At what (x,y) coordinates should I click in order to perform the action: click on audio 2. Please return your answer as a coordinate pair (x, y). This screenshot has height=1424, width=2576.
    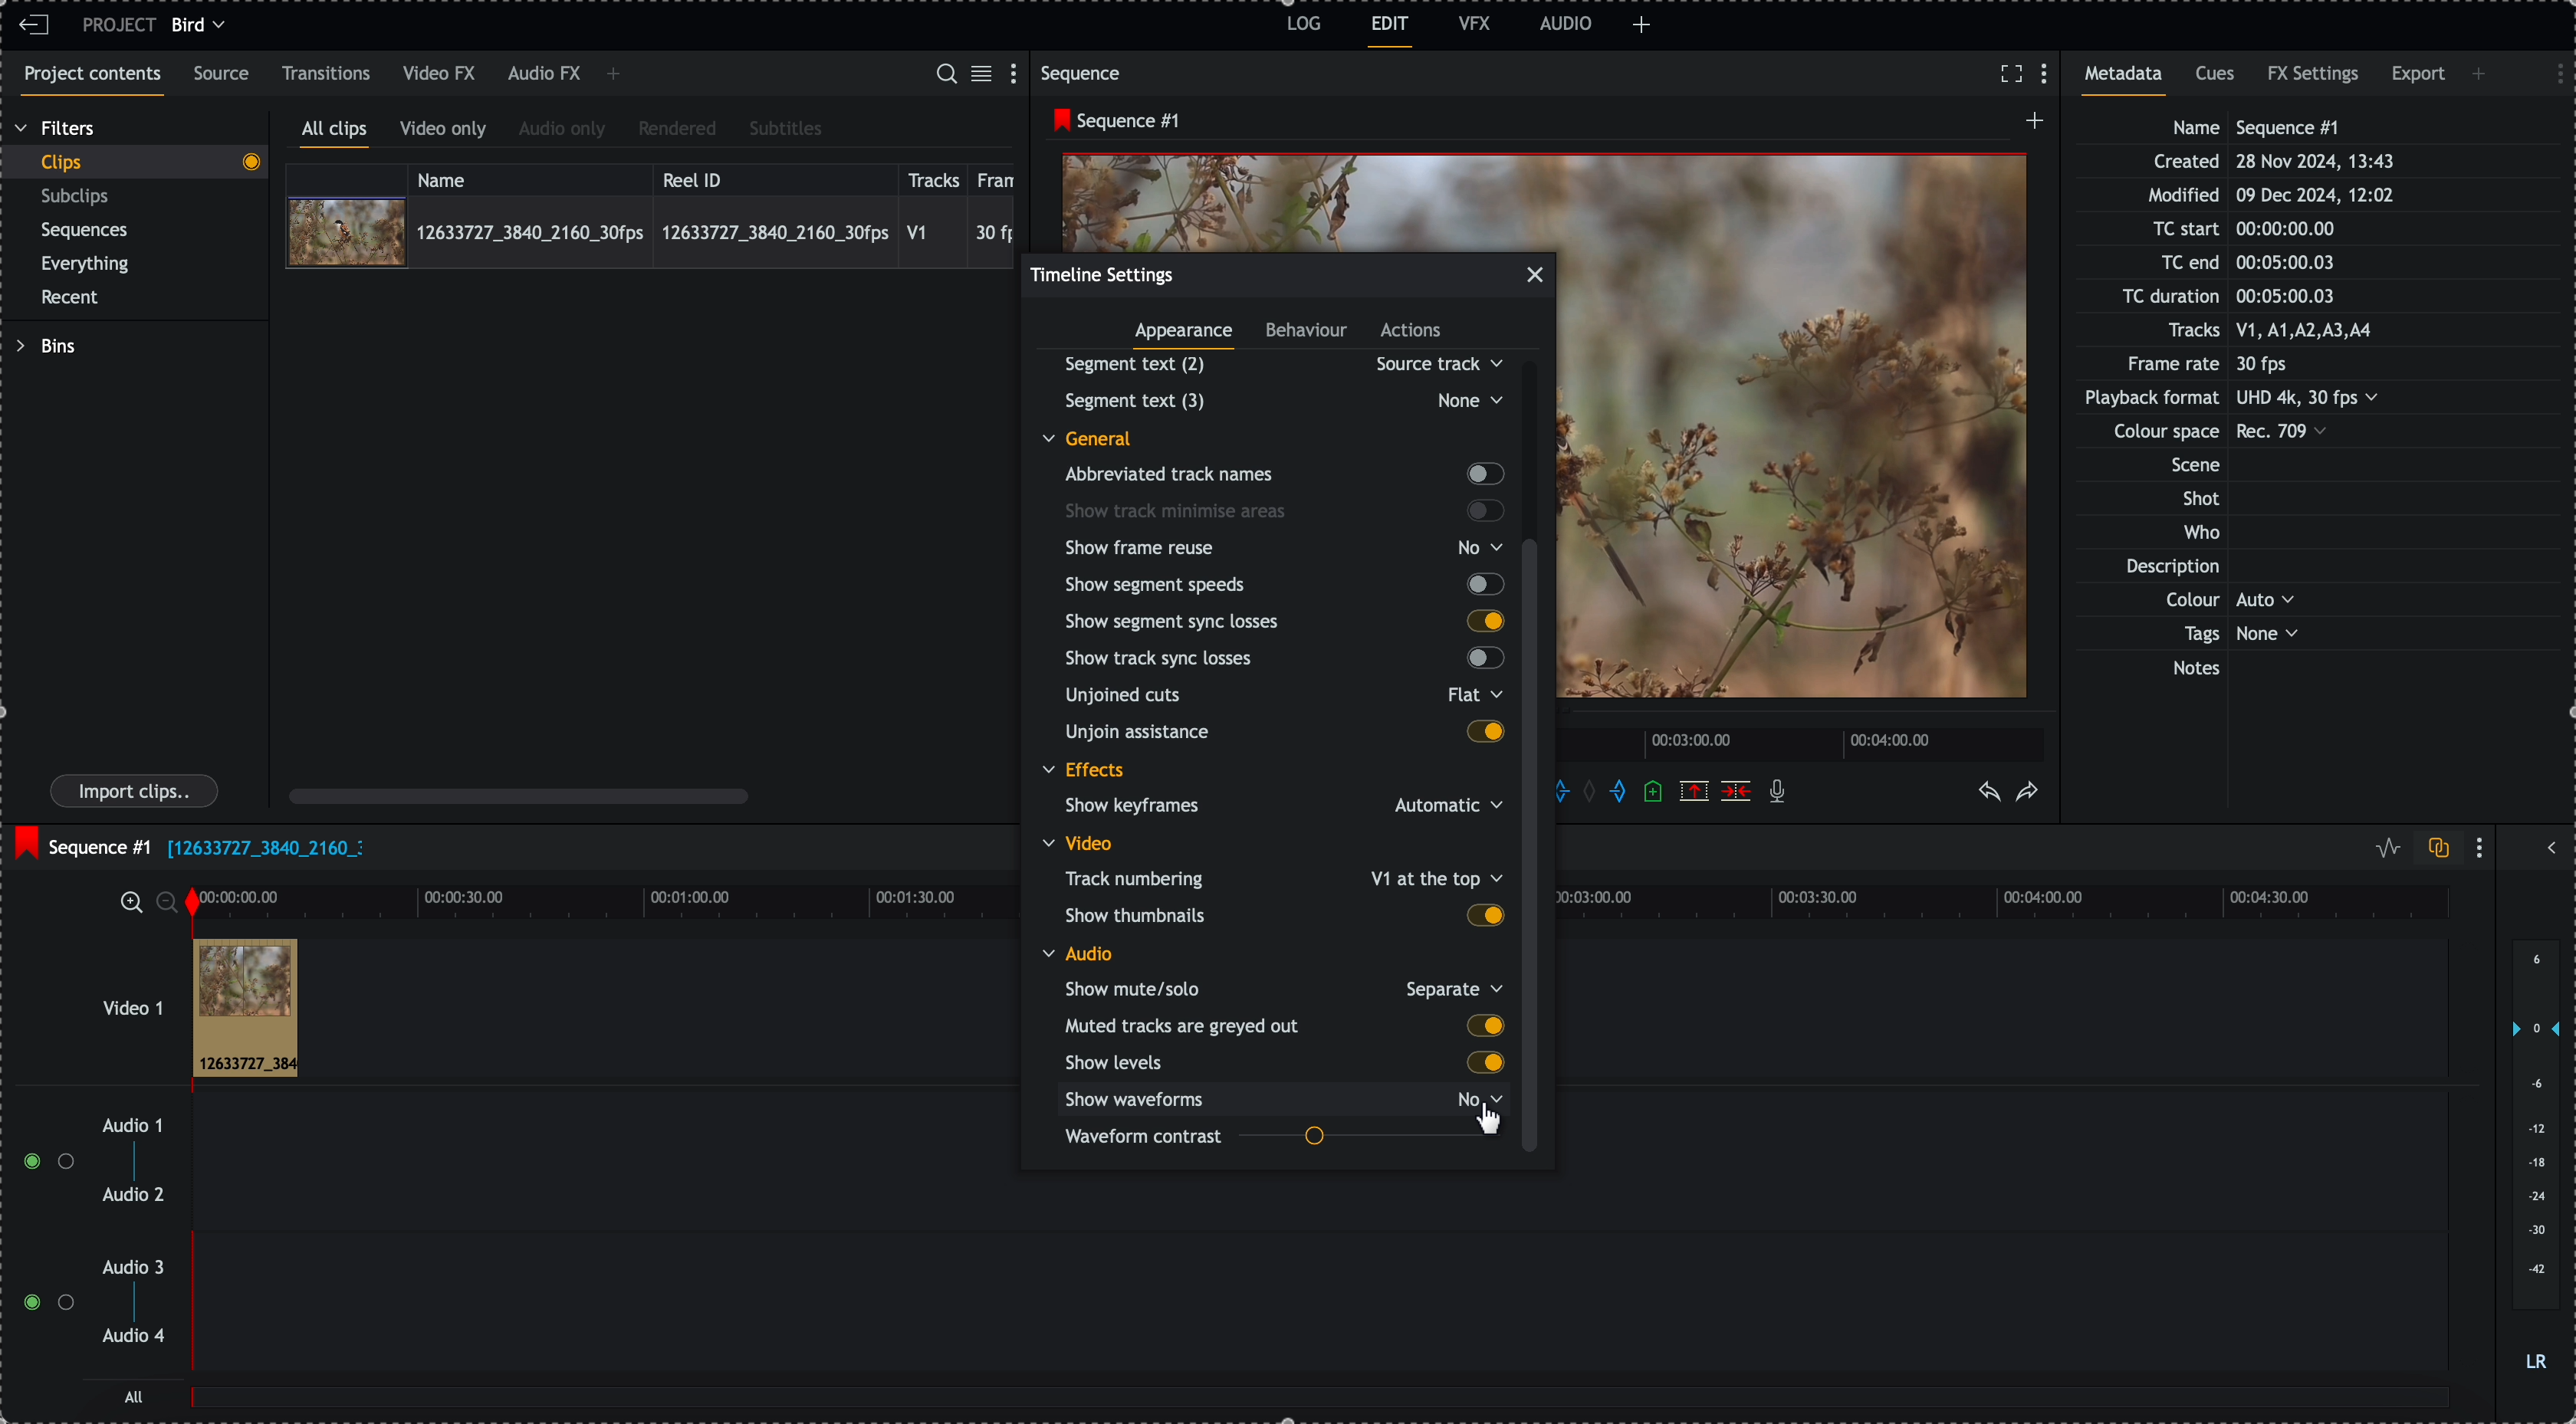
    Looking at the image, I should click on (130, 1196).